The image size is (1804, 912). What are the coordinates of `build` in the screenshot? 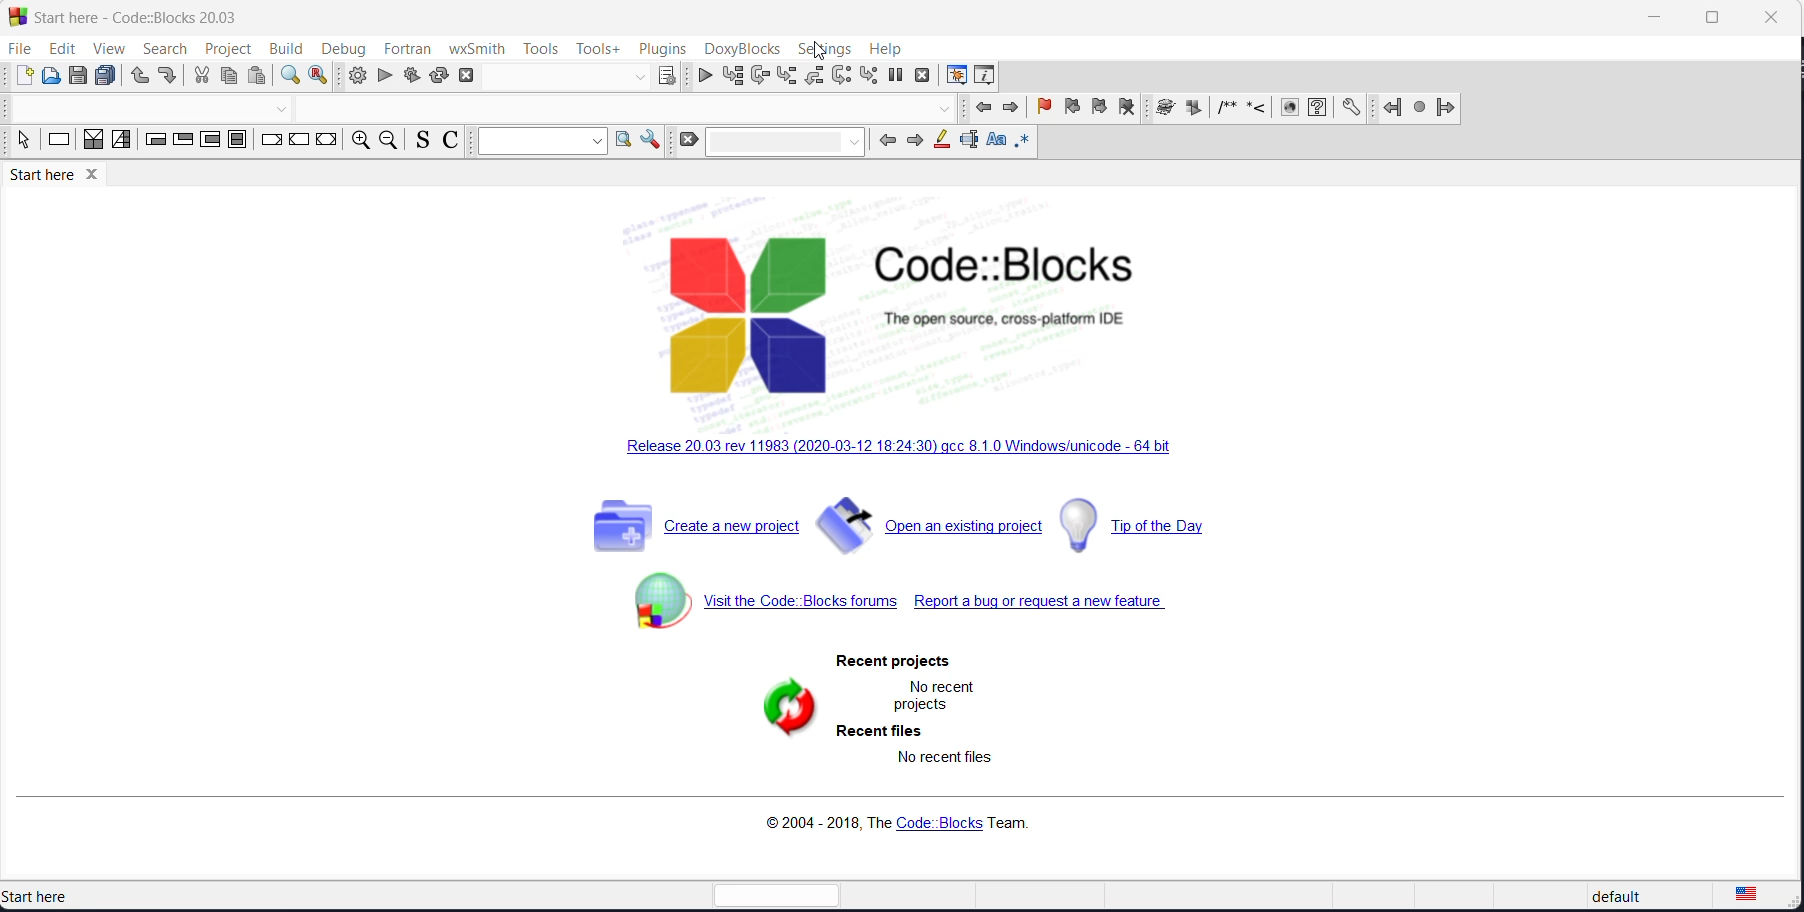 It's located at (284, 48).